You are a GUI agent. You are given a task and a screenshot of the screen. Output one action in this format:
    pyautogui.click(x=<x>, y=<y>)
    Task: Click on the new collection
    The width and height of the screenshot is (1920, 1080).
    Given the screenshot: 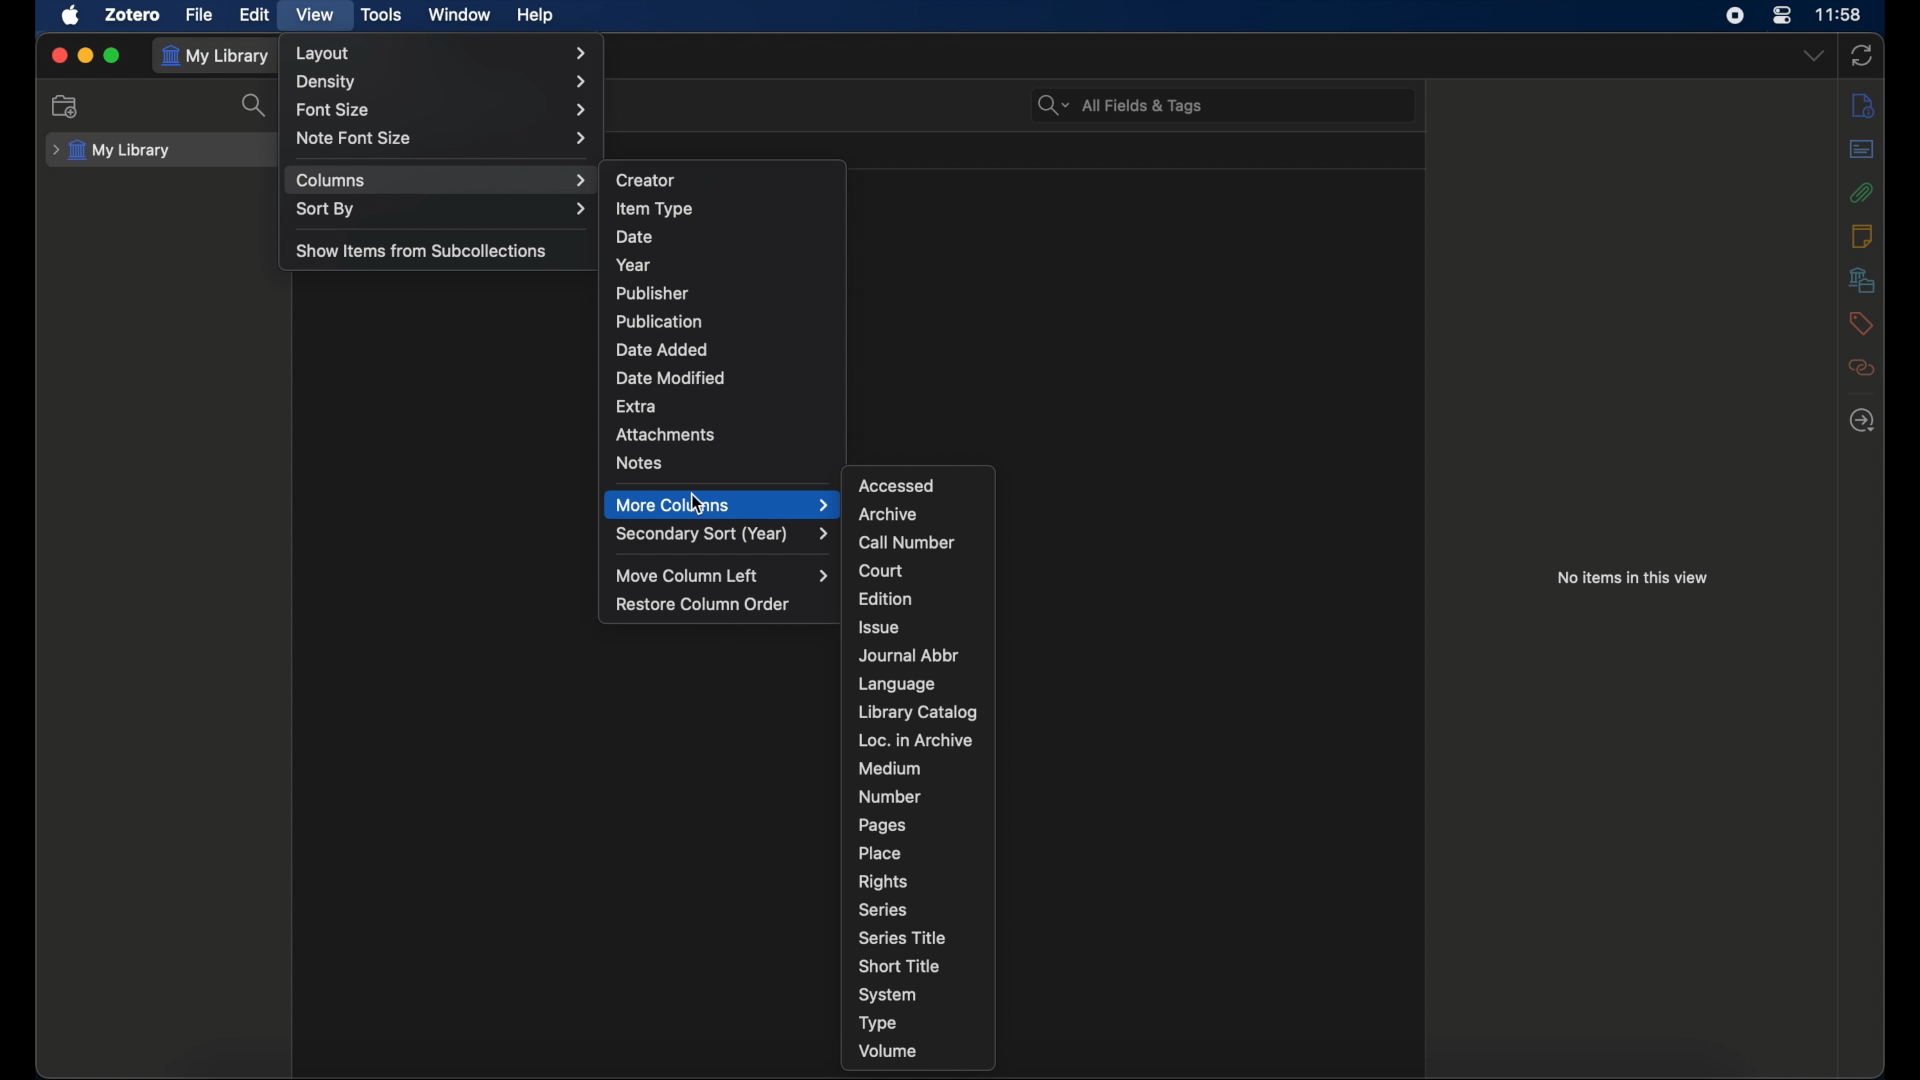 What is the action you would take?
    pyautogui.click(x=66, y=107)
    